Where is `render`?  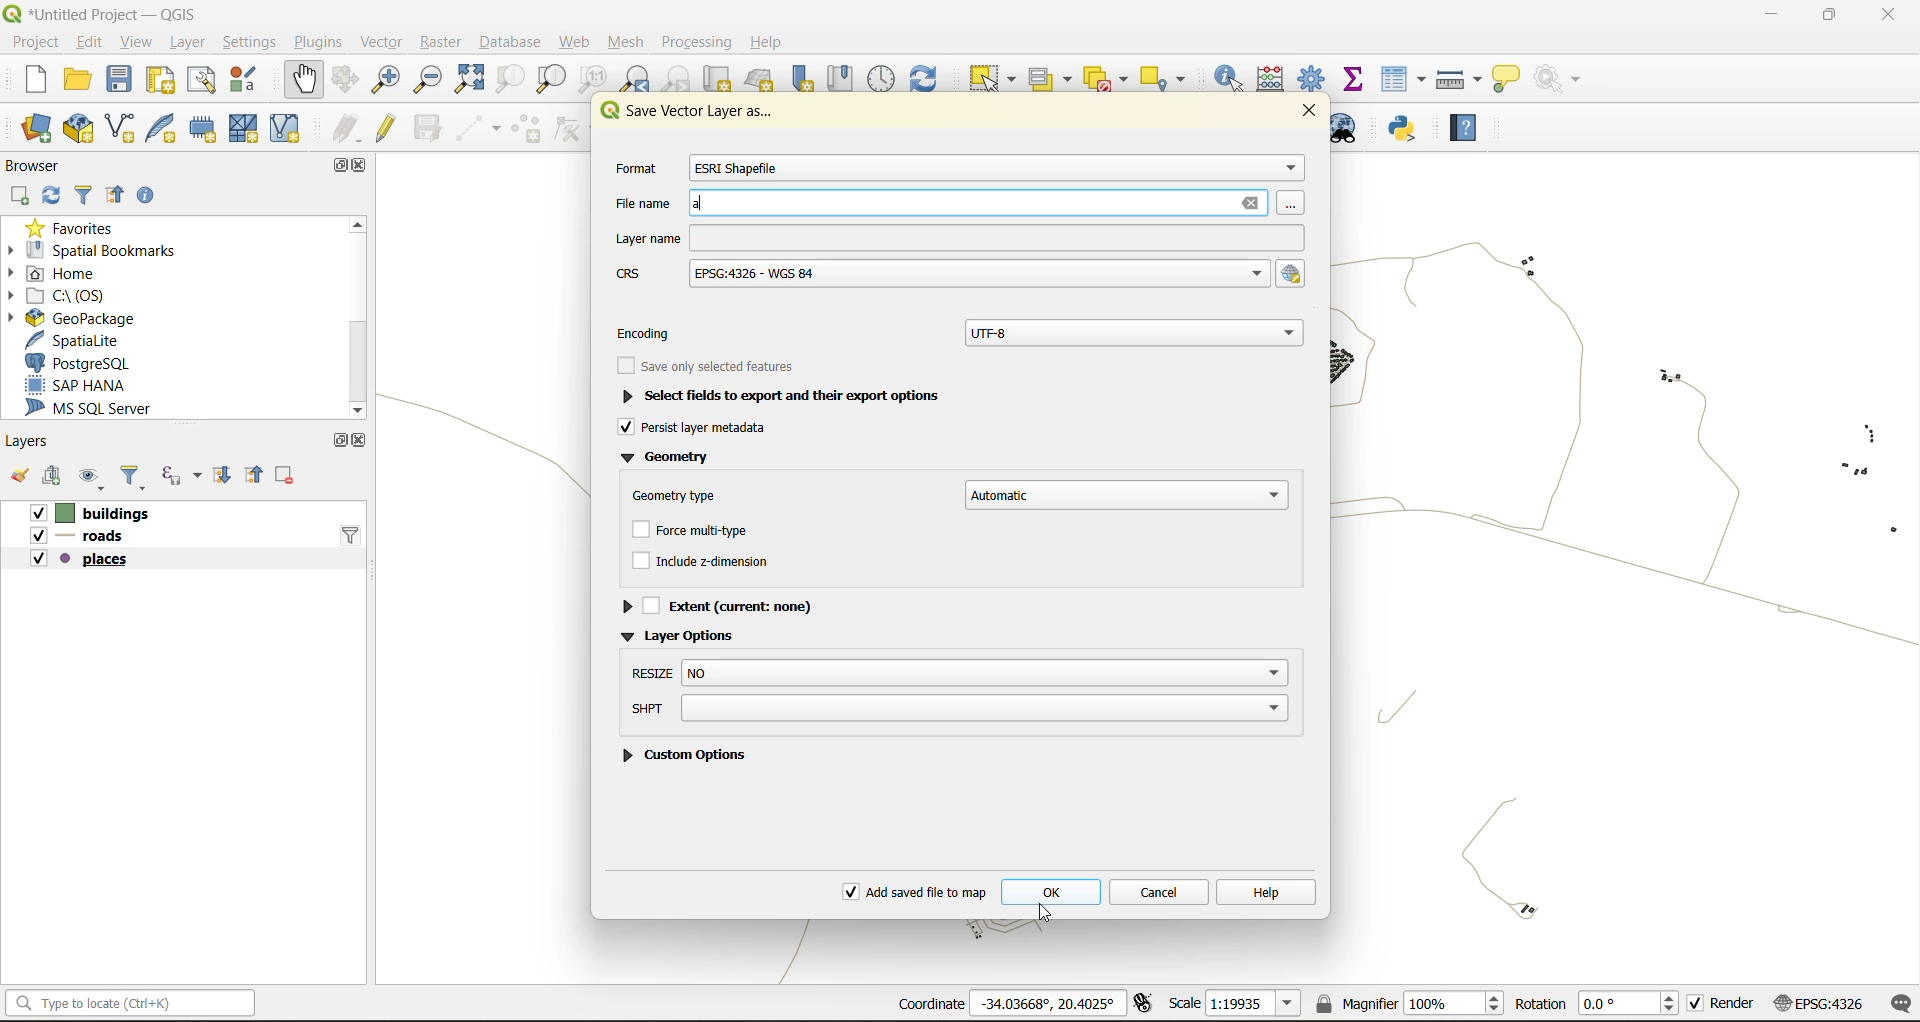 render is located at coordinates (1723, 1003).